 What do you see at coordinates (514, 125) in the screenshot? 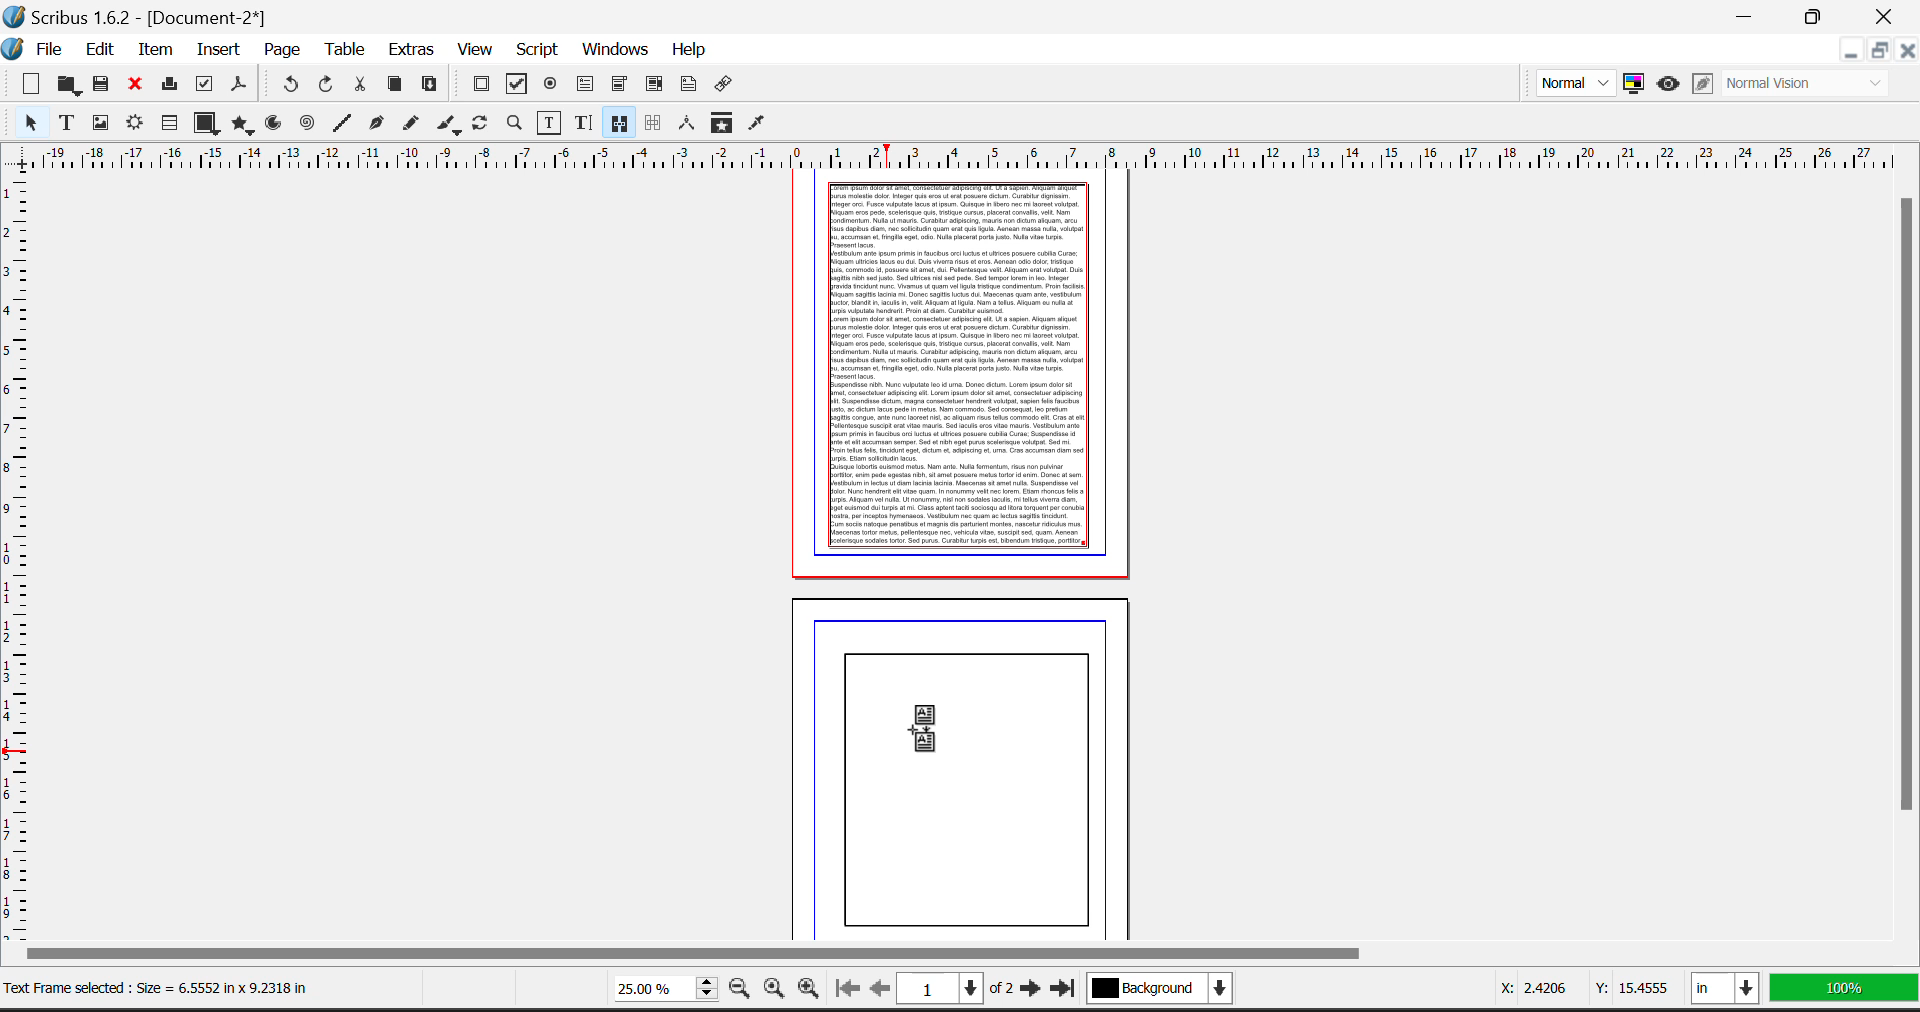
I see `Zoom ` at bounding box center [514, 125].